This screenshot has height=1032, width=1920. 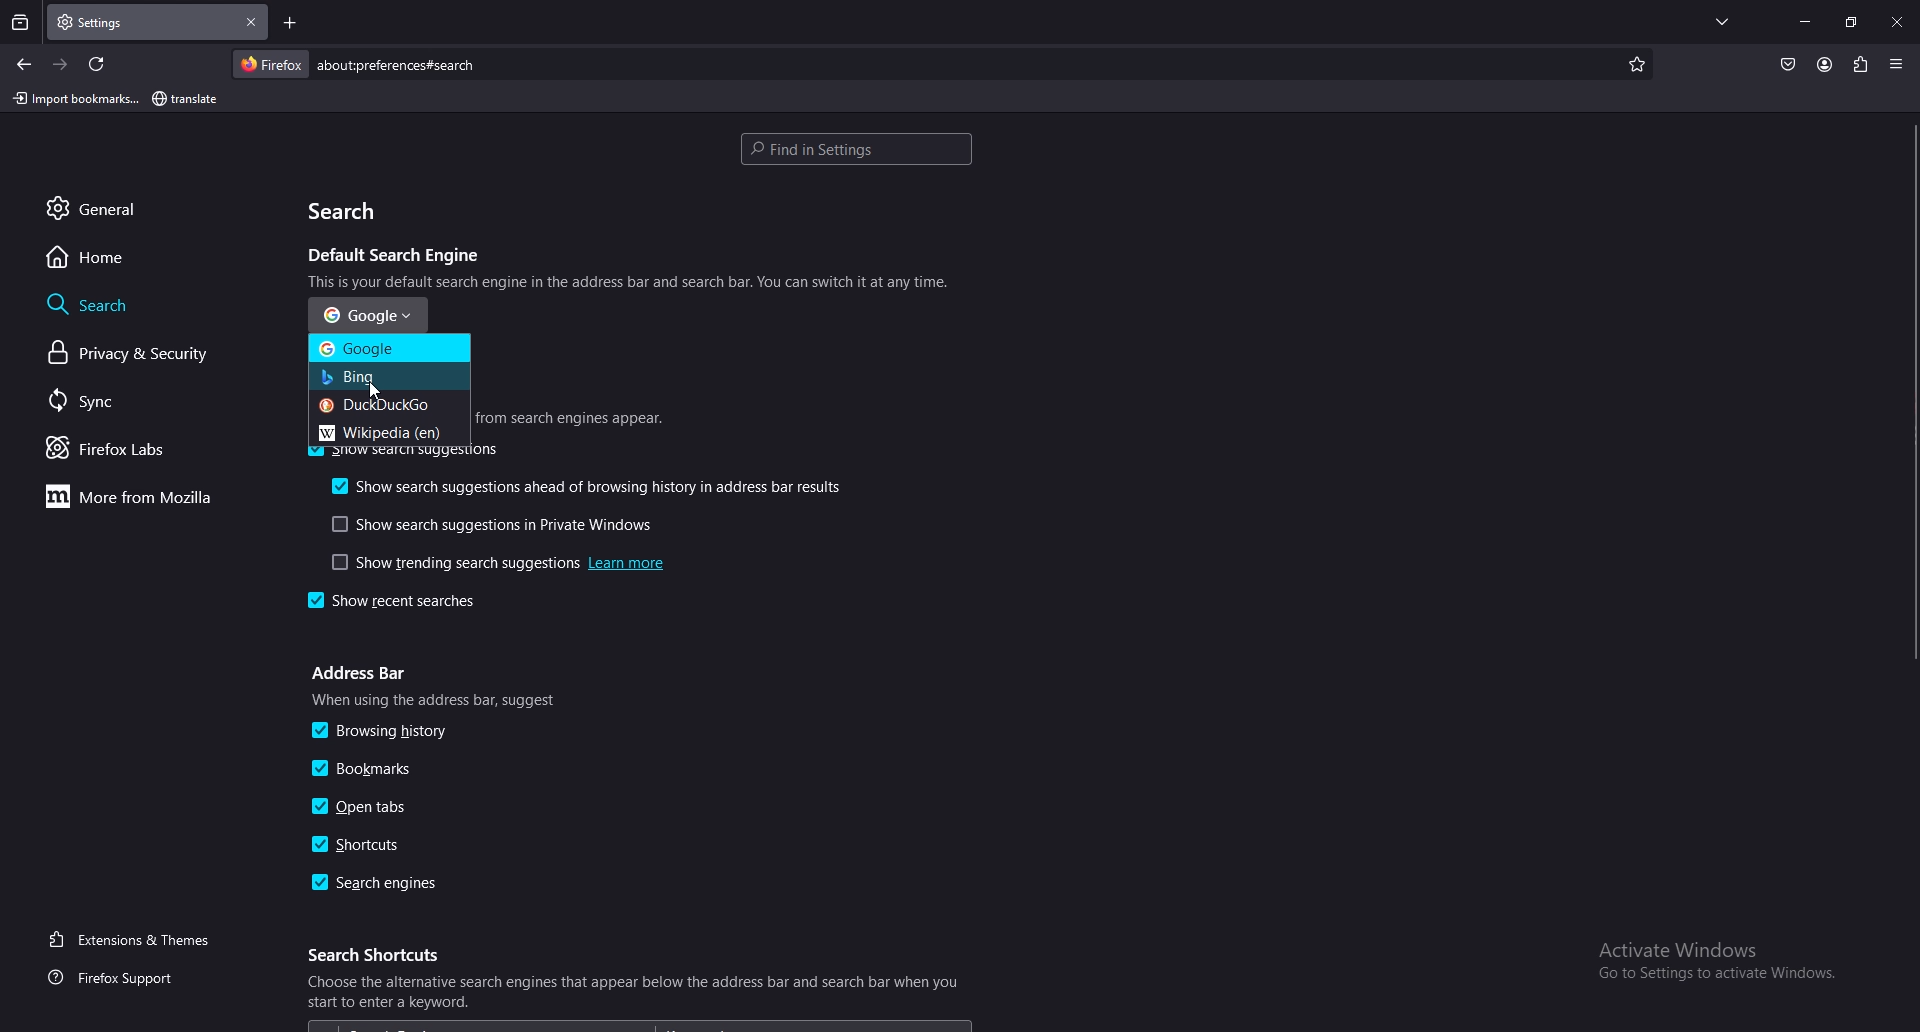 What do you see at coordinates (1788, 65) in the screenshot?
I see `save to pocket` at bounding box center [1788, 65].